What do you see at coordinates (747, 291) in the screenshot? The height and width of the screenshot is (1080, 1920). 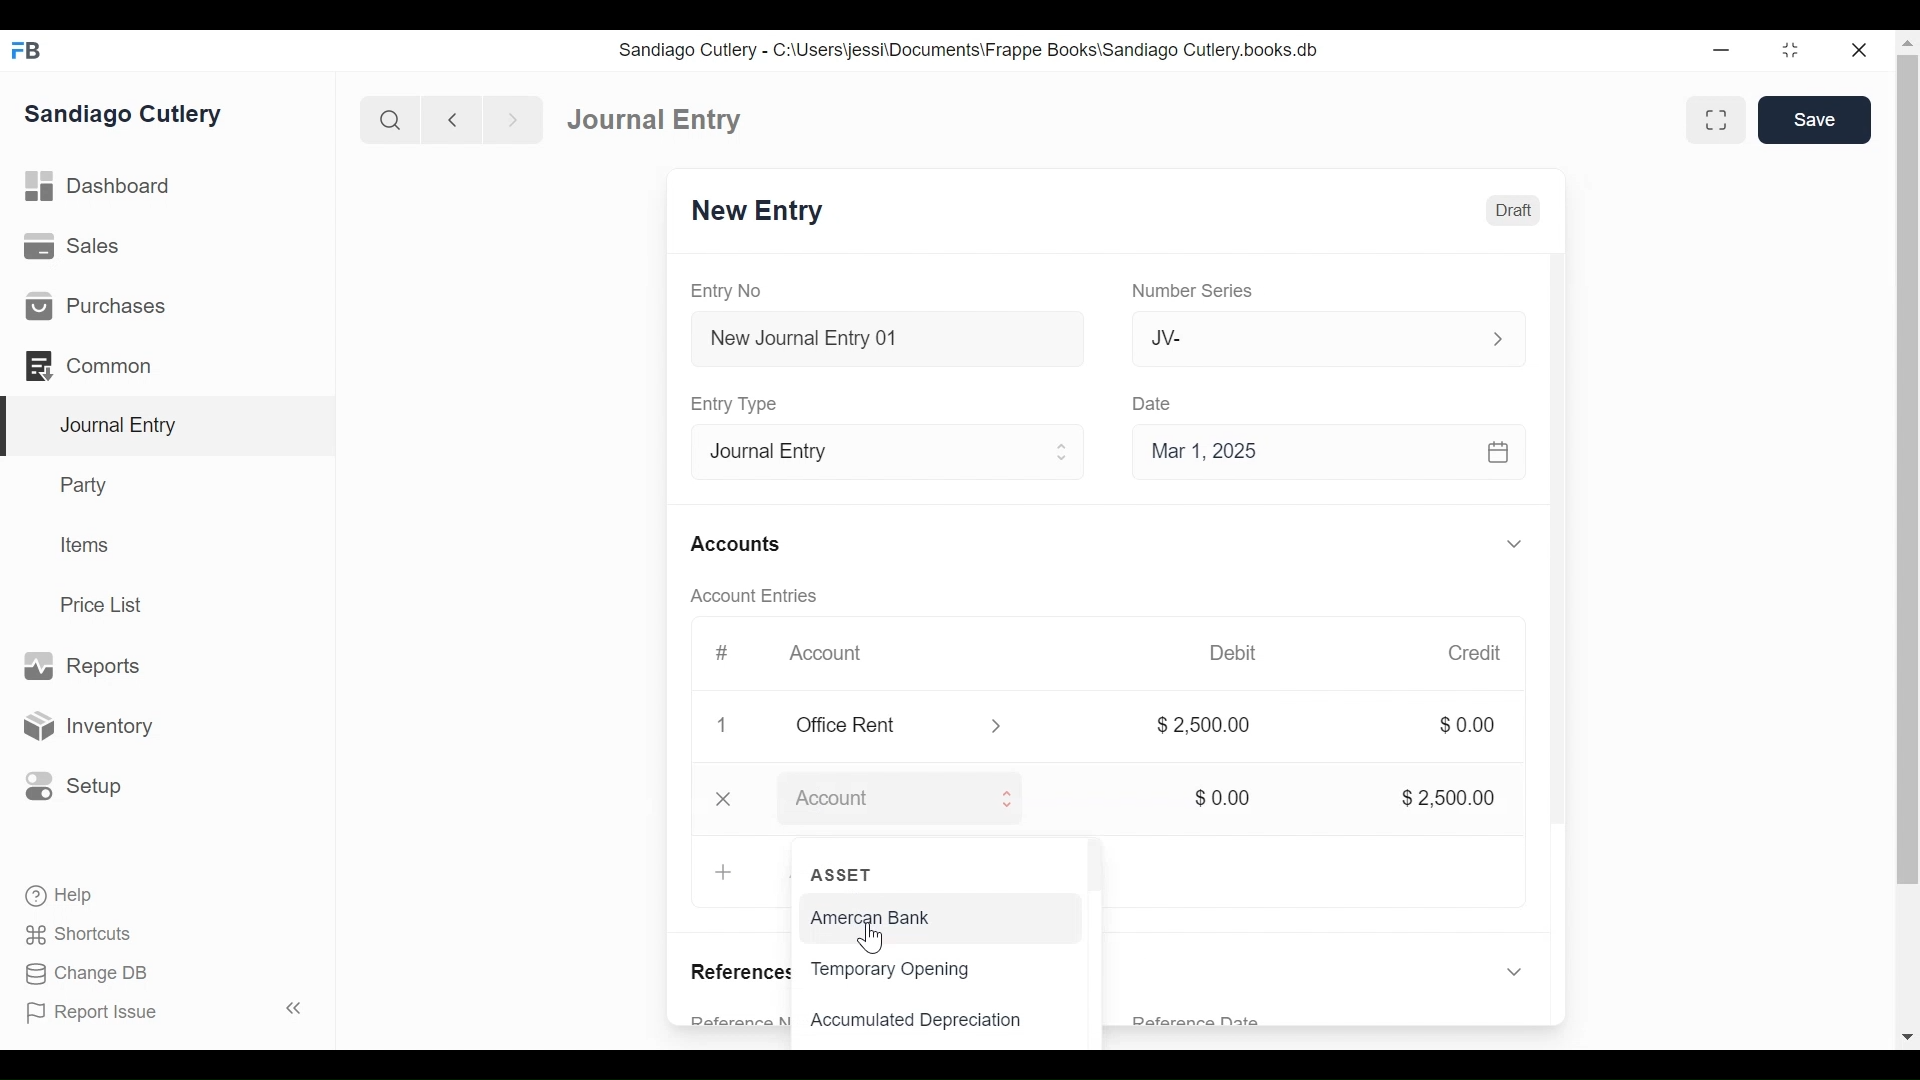 I see `Entry No` at bounding box center [747, 291].